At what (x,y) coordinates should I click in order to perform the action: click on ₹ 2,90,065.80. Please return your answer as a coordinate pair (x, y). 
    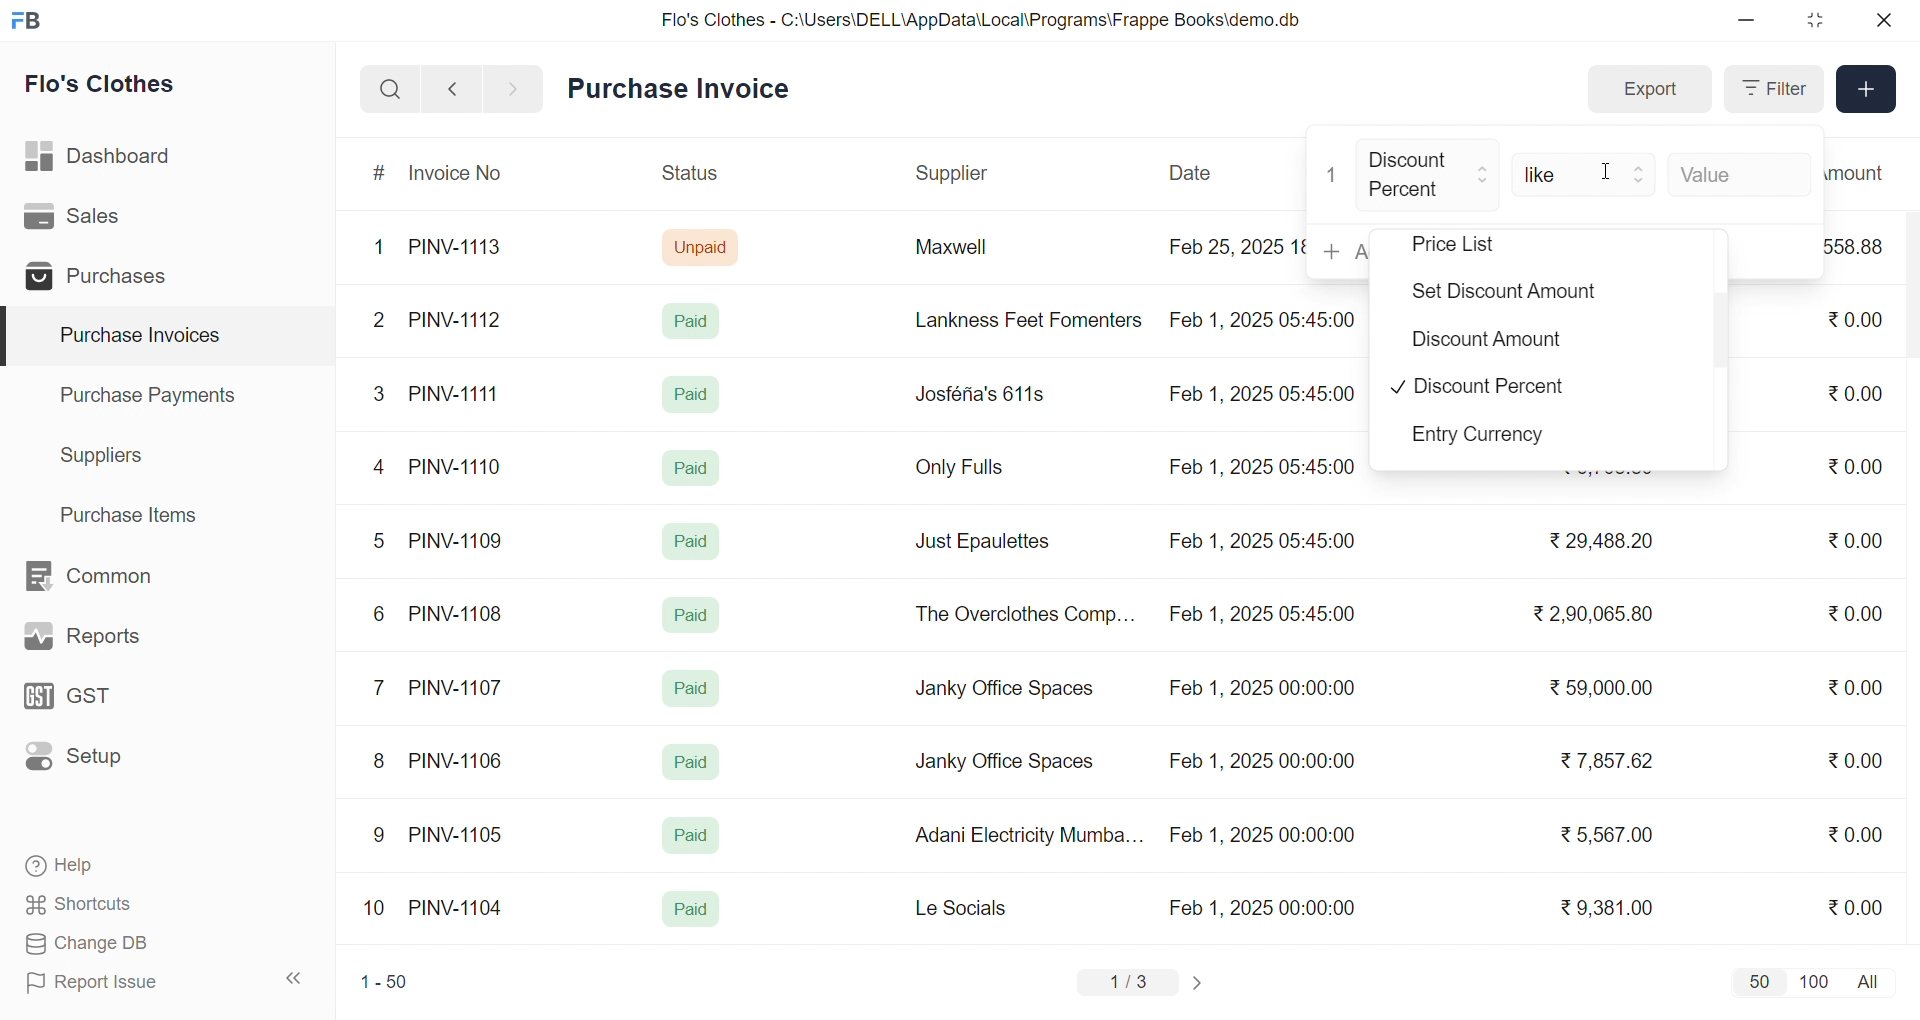
    Looking at the image, I should click on (1595, 615).